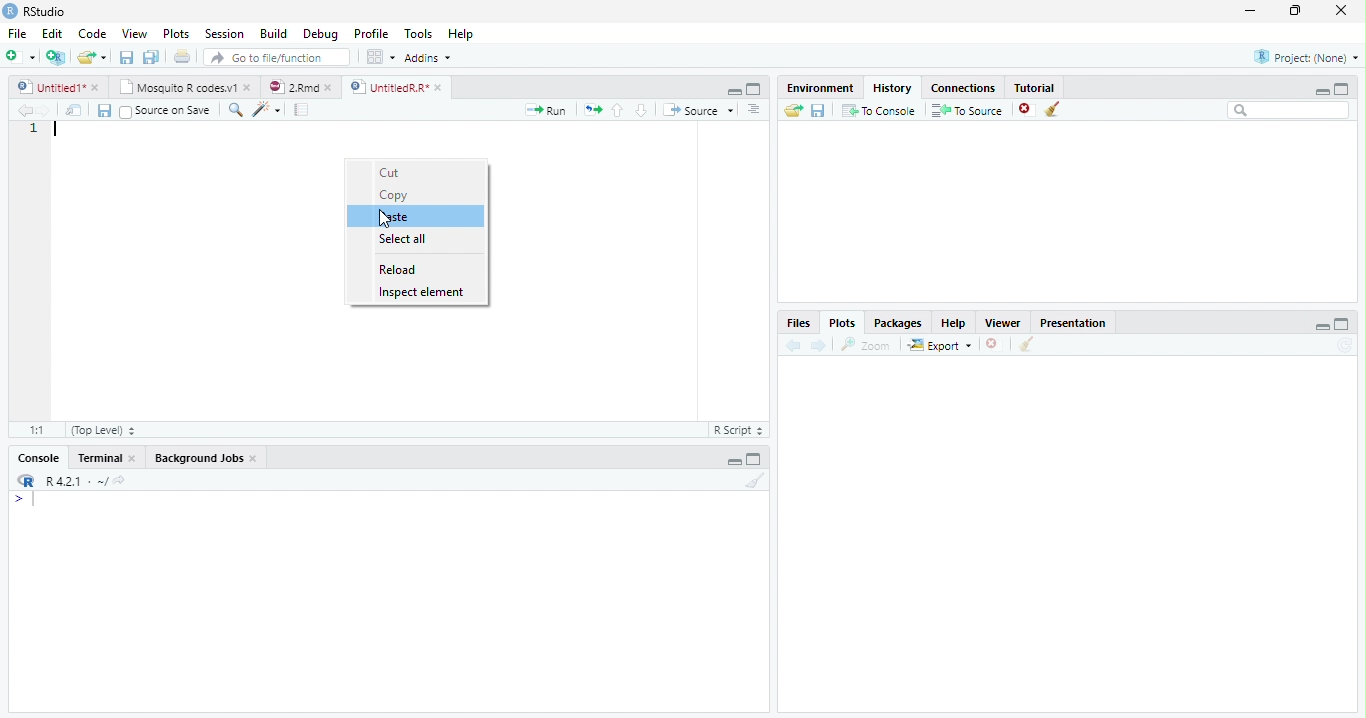 This screenshot has height=718, width=1366. I want to click on RStudio, so click(39, 12).